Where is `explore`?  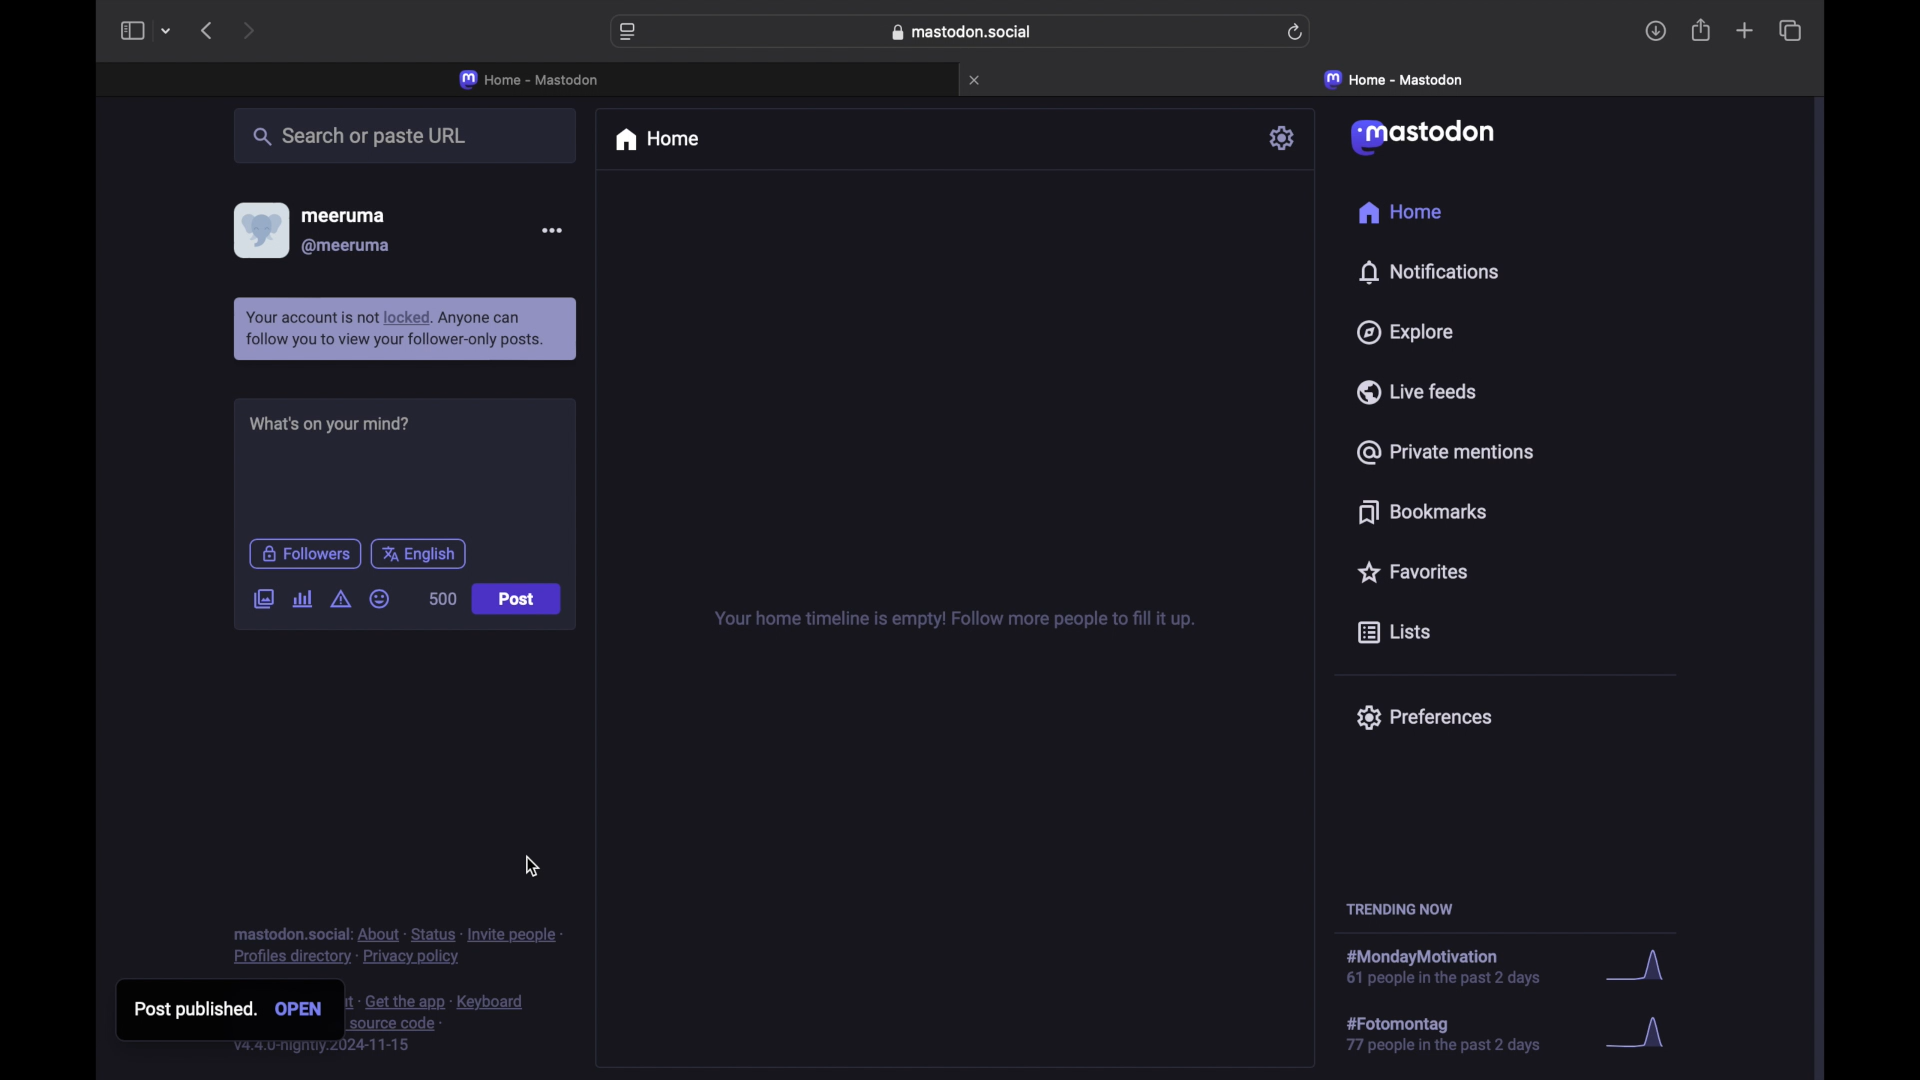 explore is located at coordinates (1406, 332).